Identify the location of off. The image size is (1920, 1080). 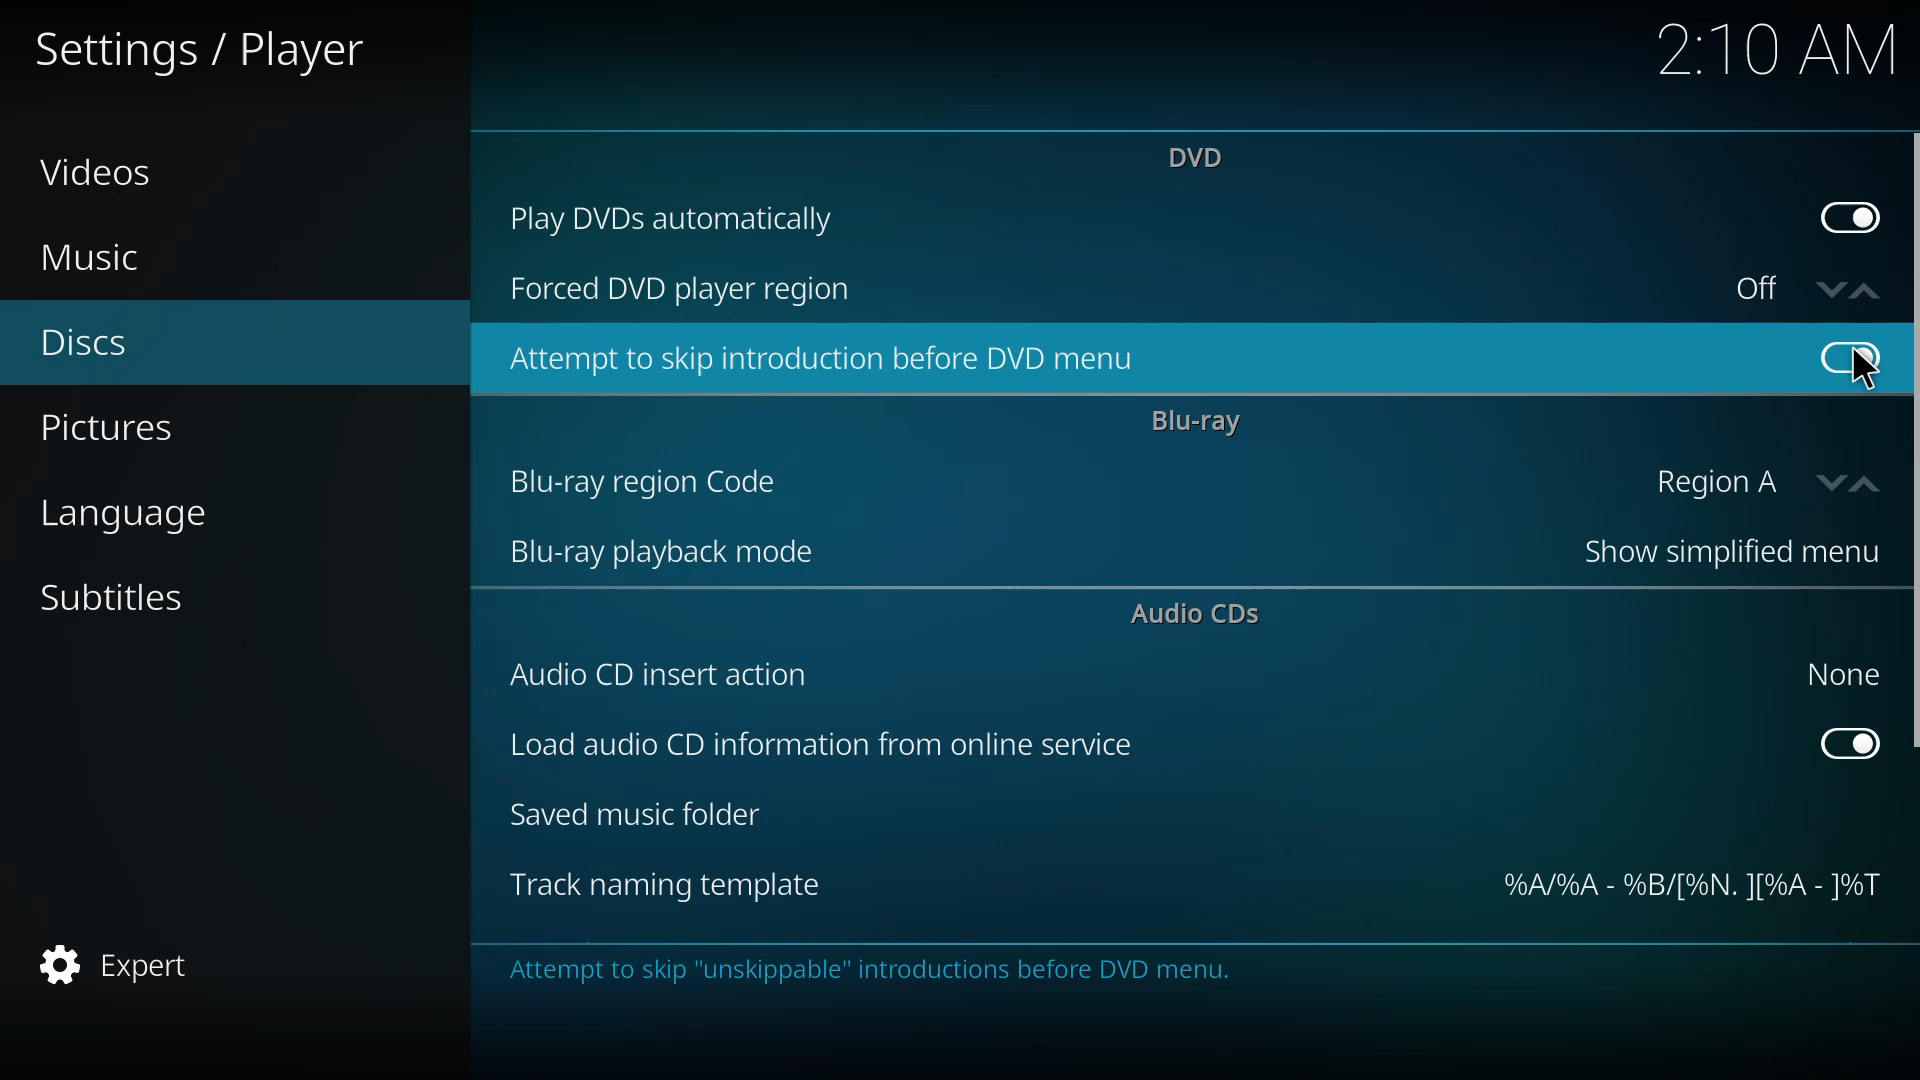
(1790, 287).